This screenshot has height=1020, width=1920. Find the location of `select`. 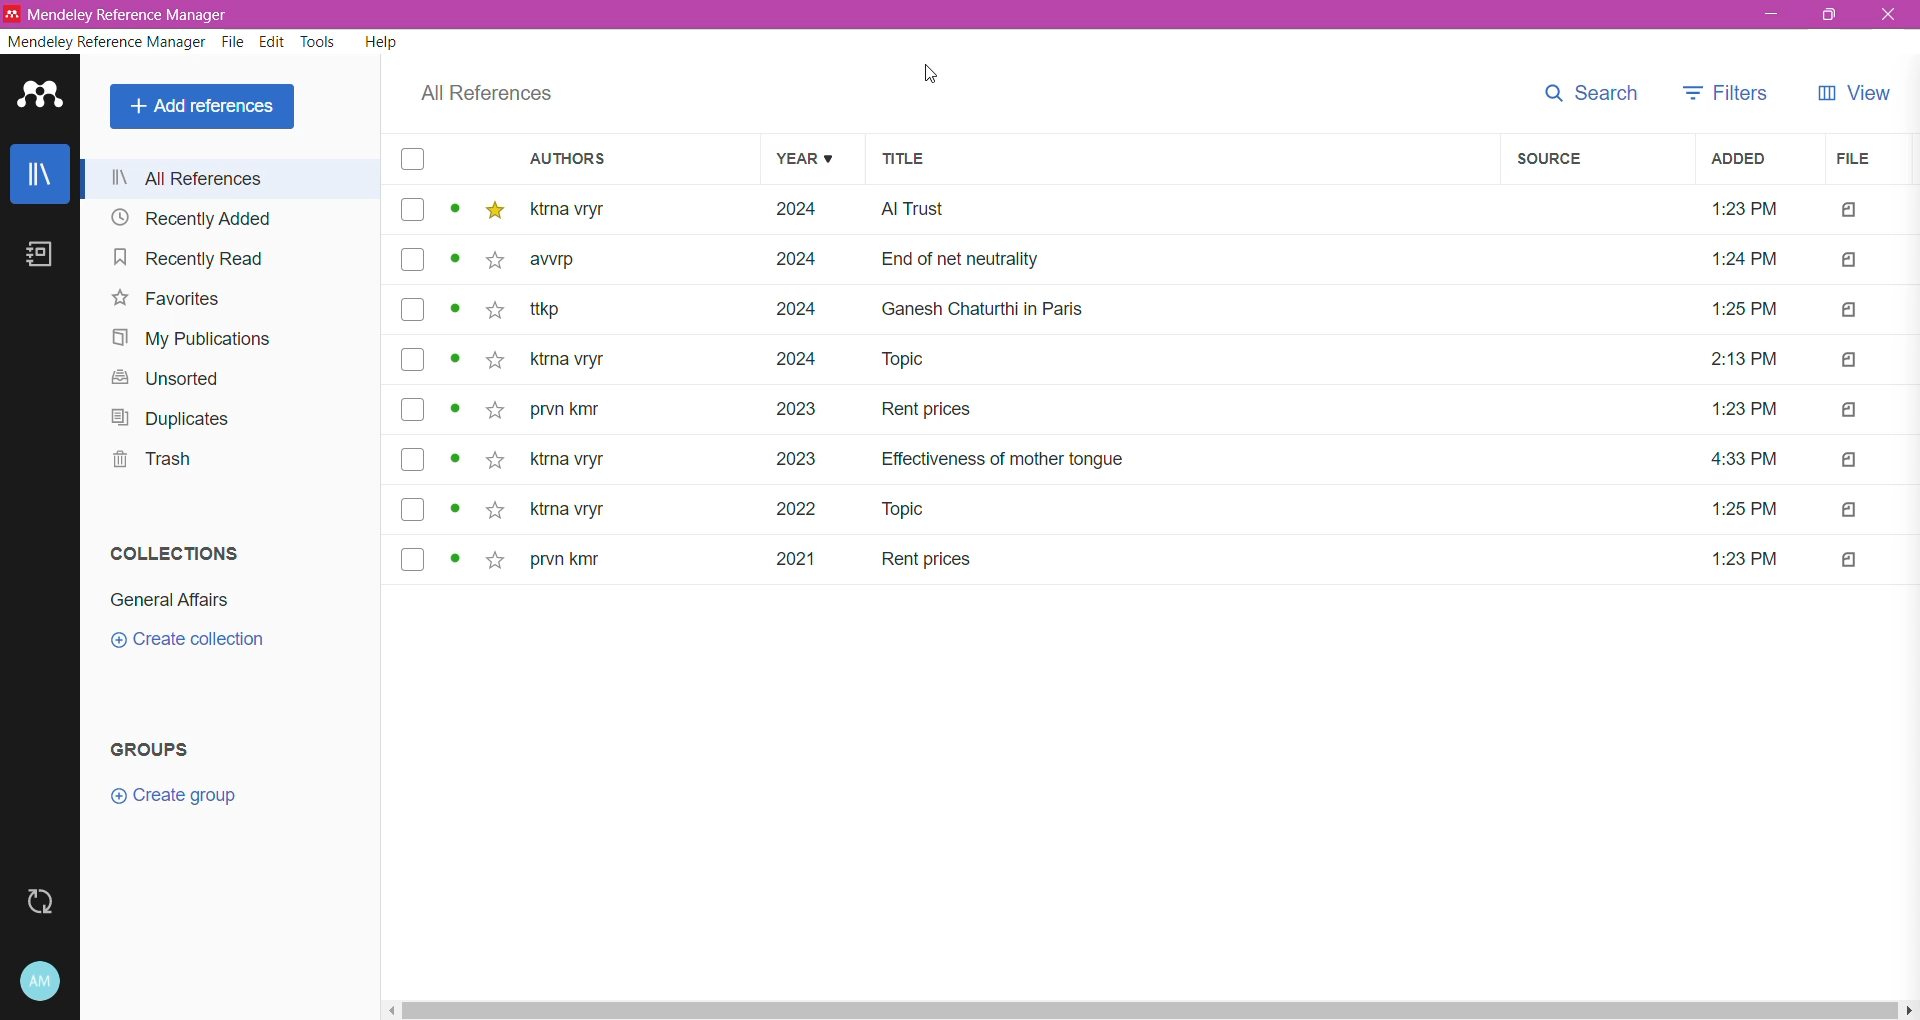

select is located at coordinates (413, 159).